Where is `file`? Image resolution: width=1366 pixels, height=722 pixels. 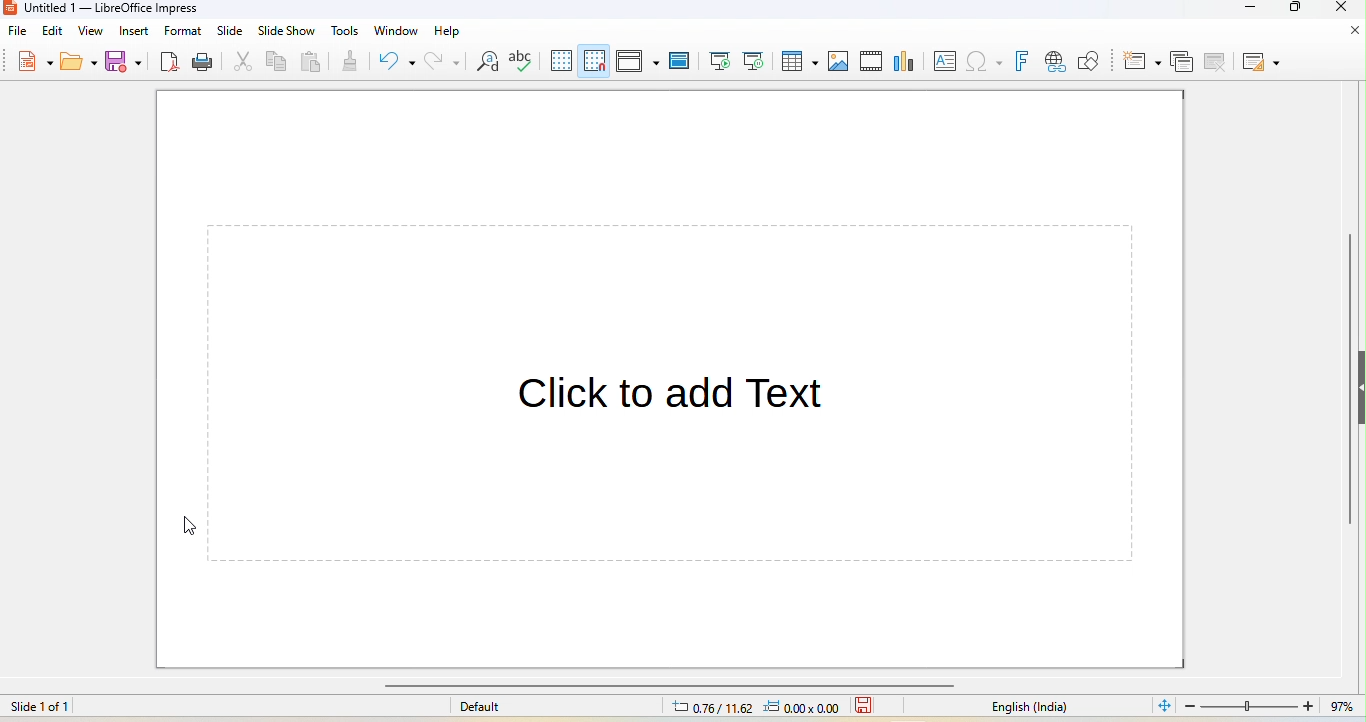
file is located at coordinates (18, 32).